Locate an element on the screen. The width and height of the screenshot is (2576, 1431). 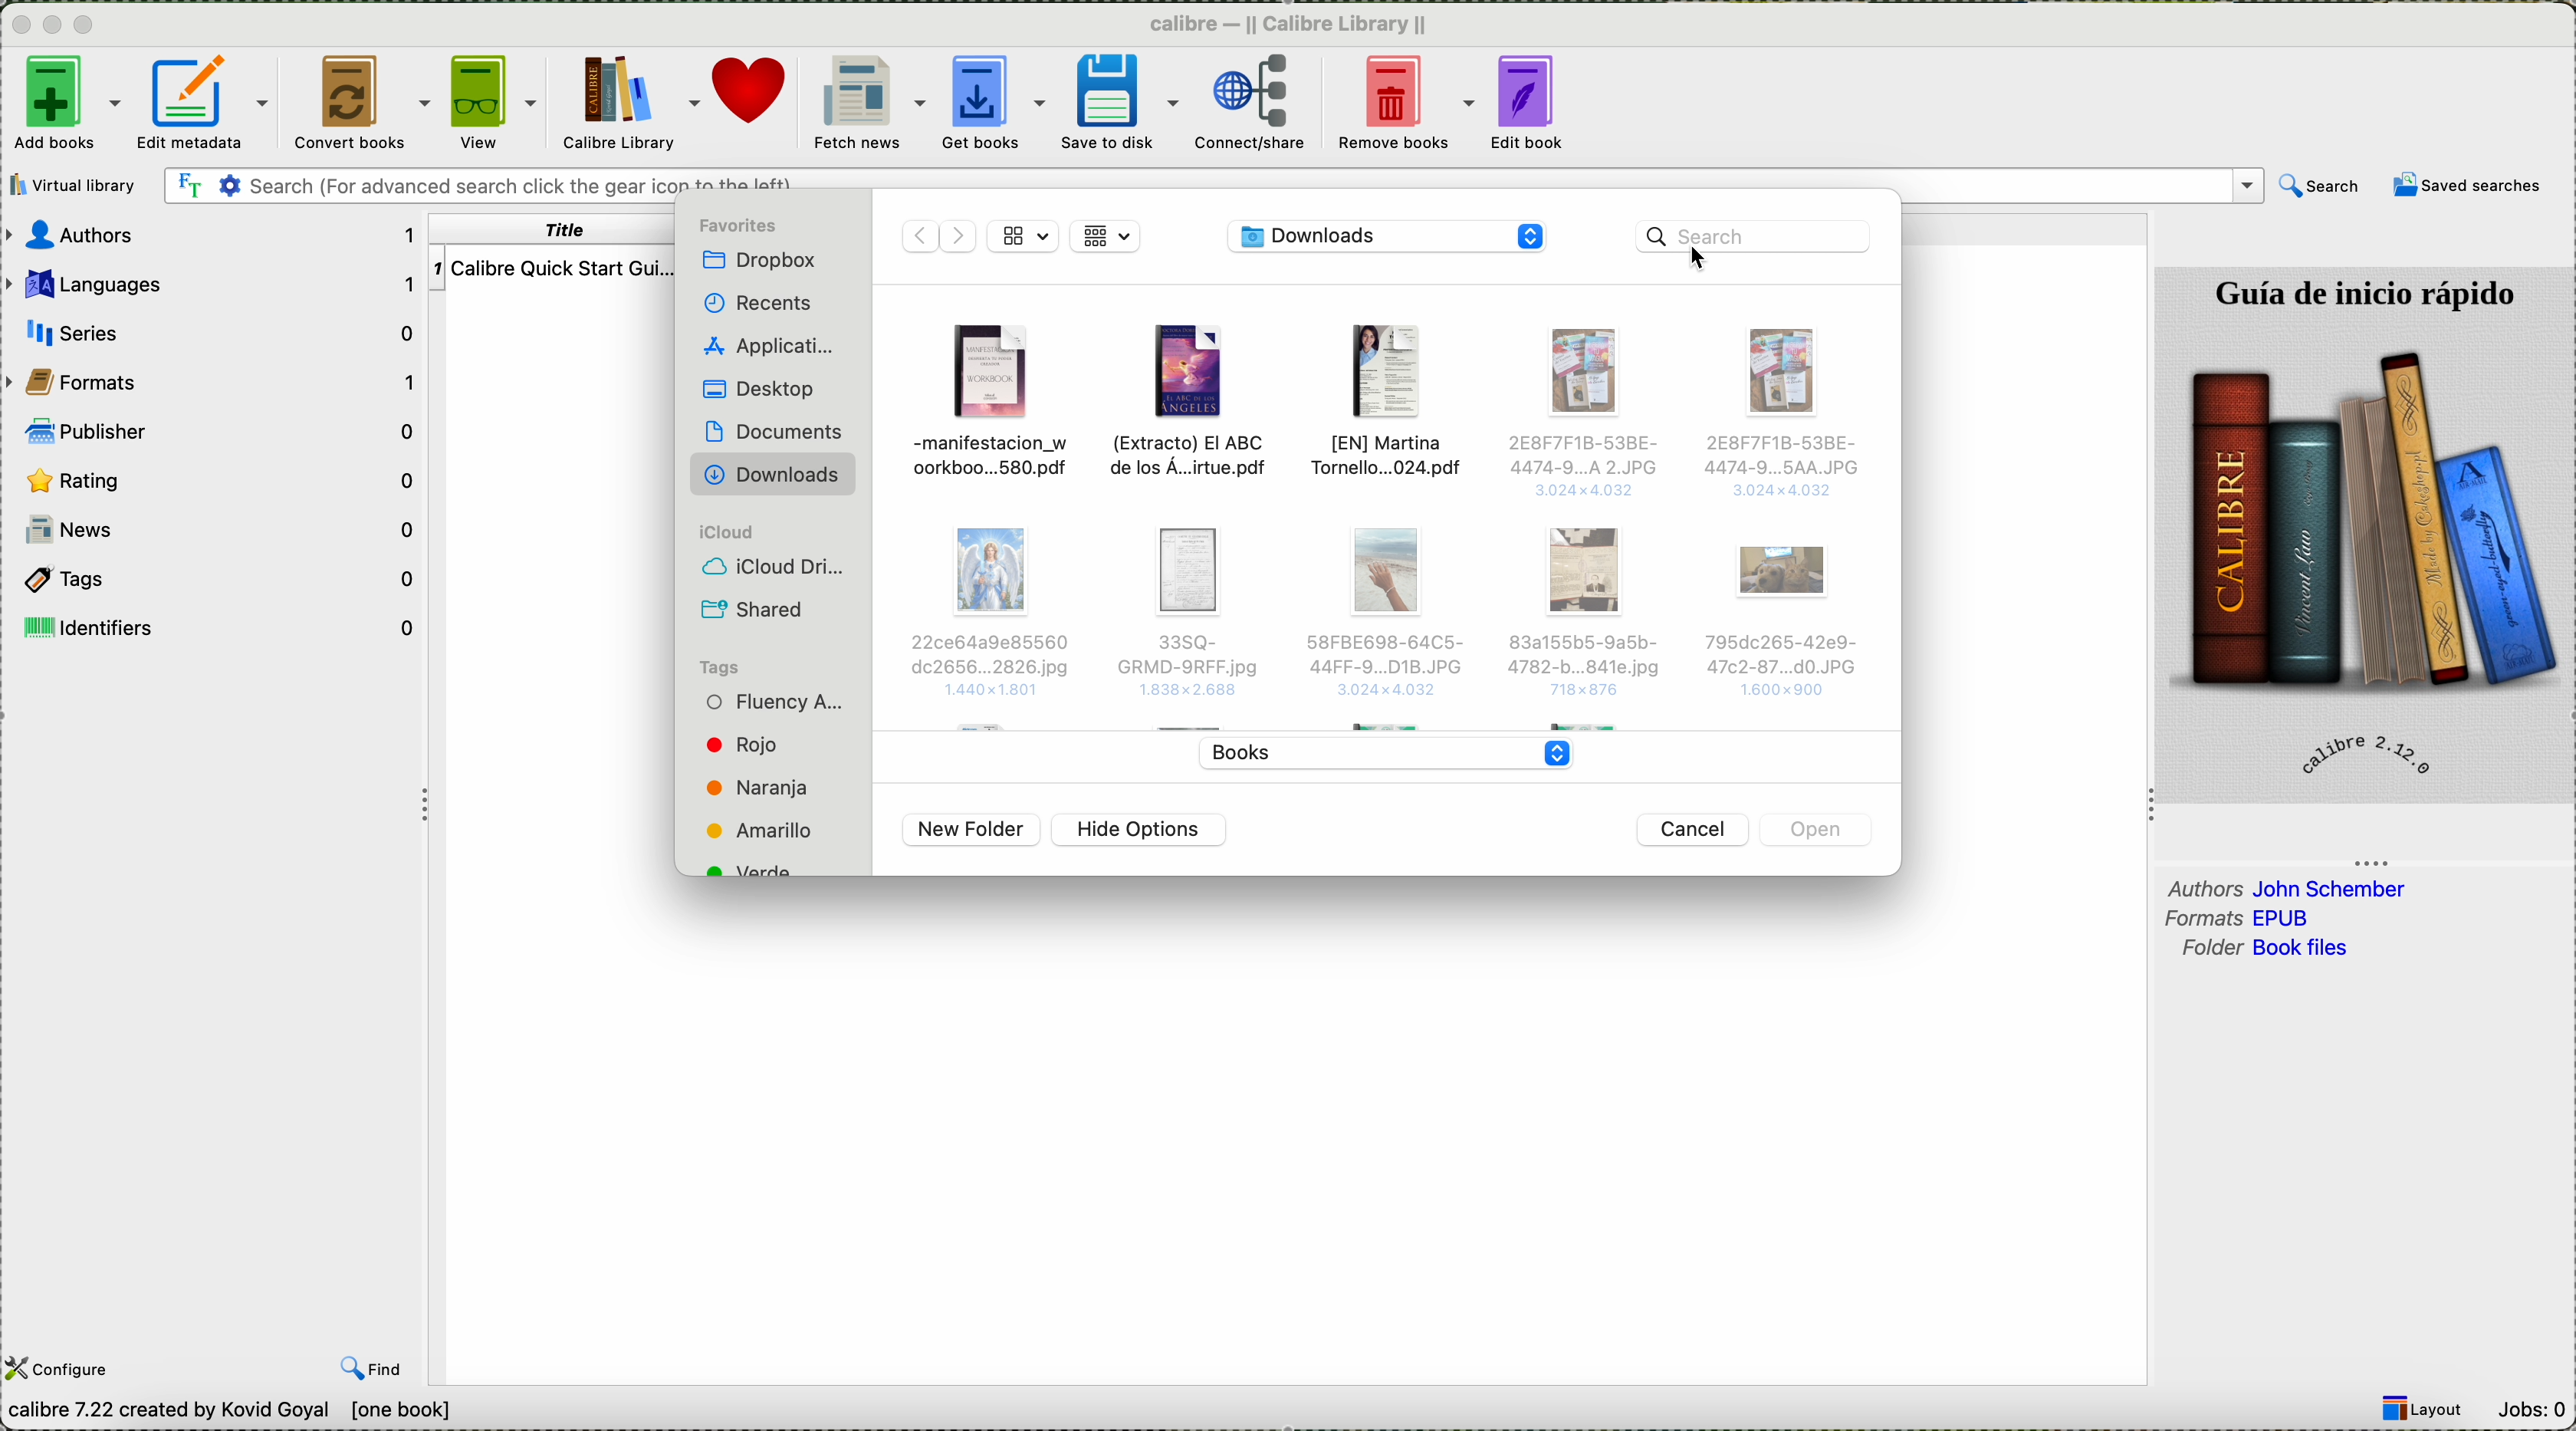
search is located at coordinates (2321, 186).